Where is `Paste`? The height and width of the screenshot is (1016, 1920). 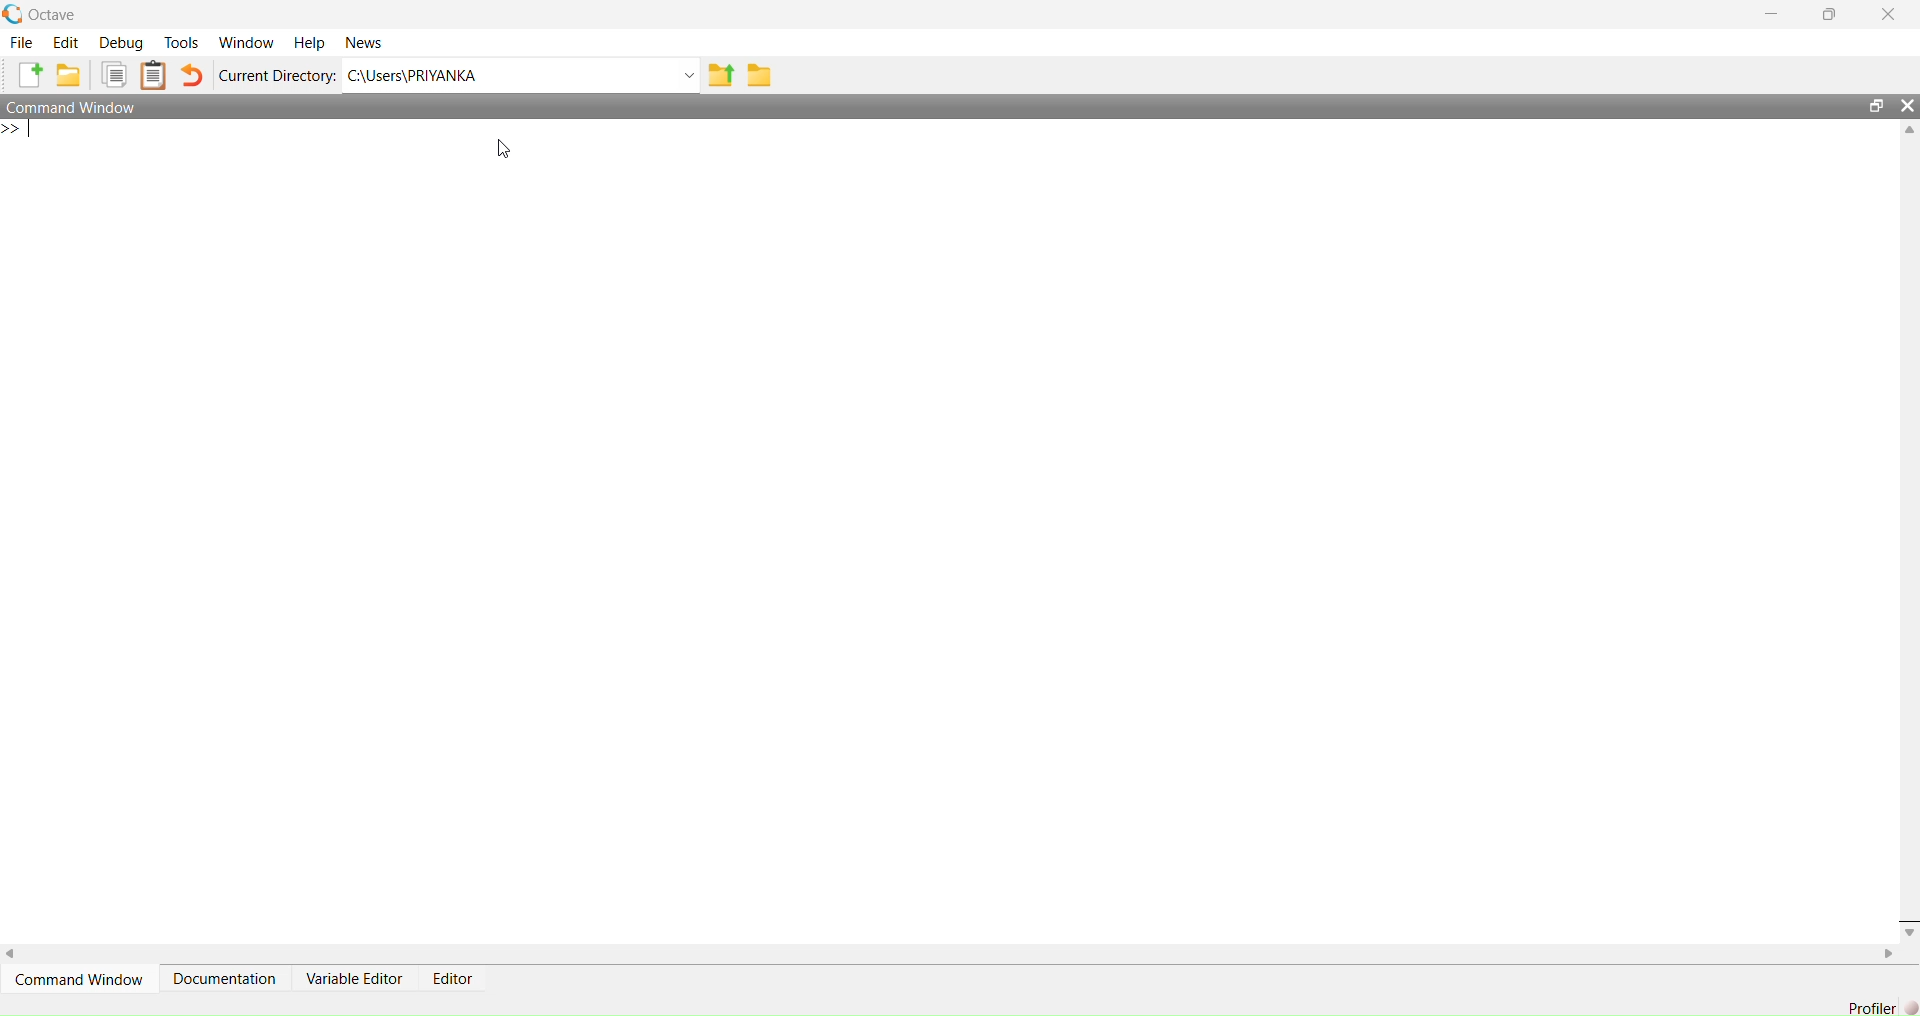 Paste is located at coordinates (155, 76).